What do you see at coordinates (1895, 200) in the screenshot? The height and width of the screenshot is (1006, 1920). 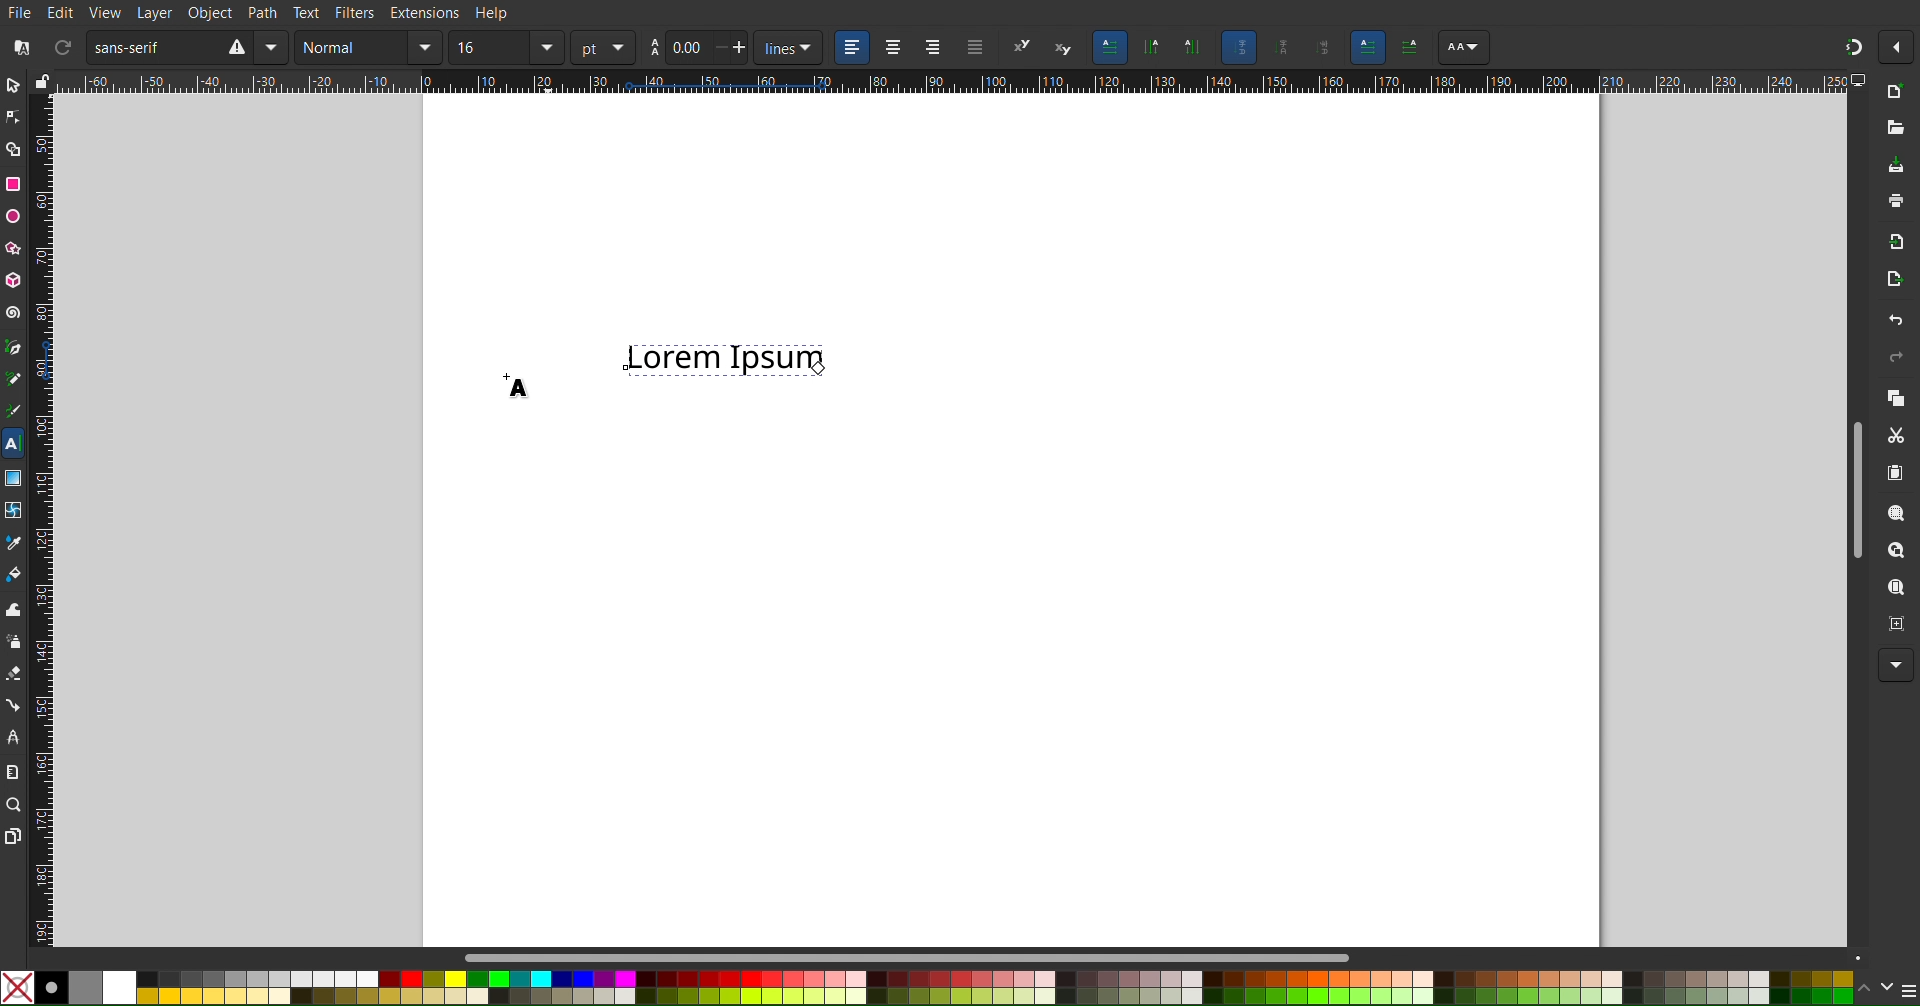 I see `Print` at bounding box center [1895, 200].